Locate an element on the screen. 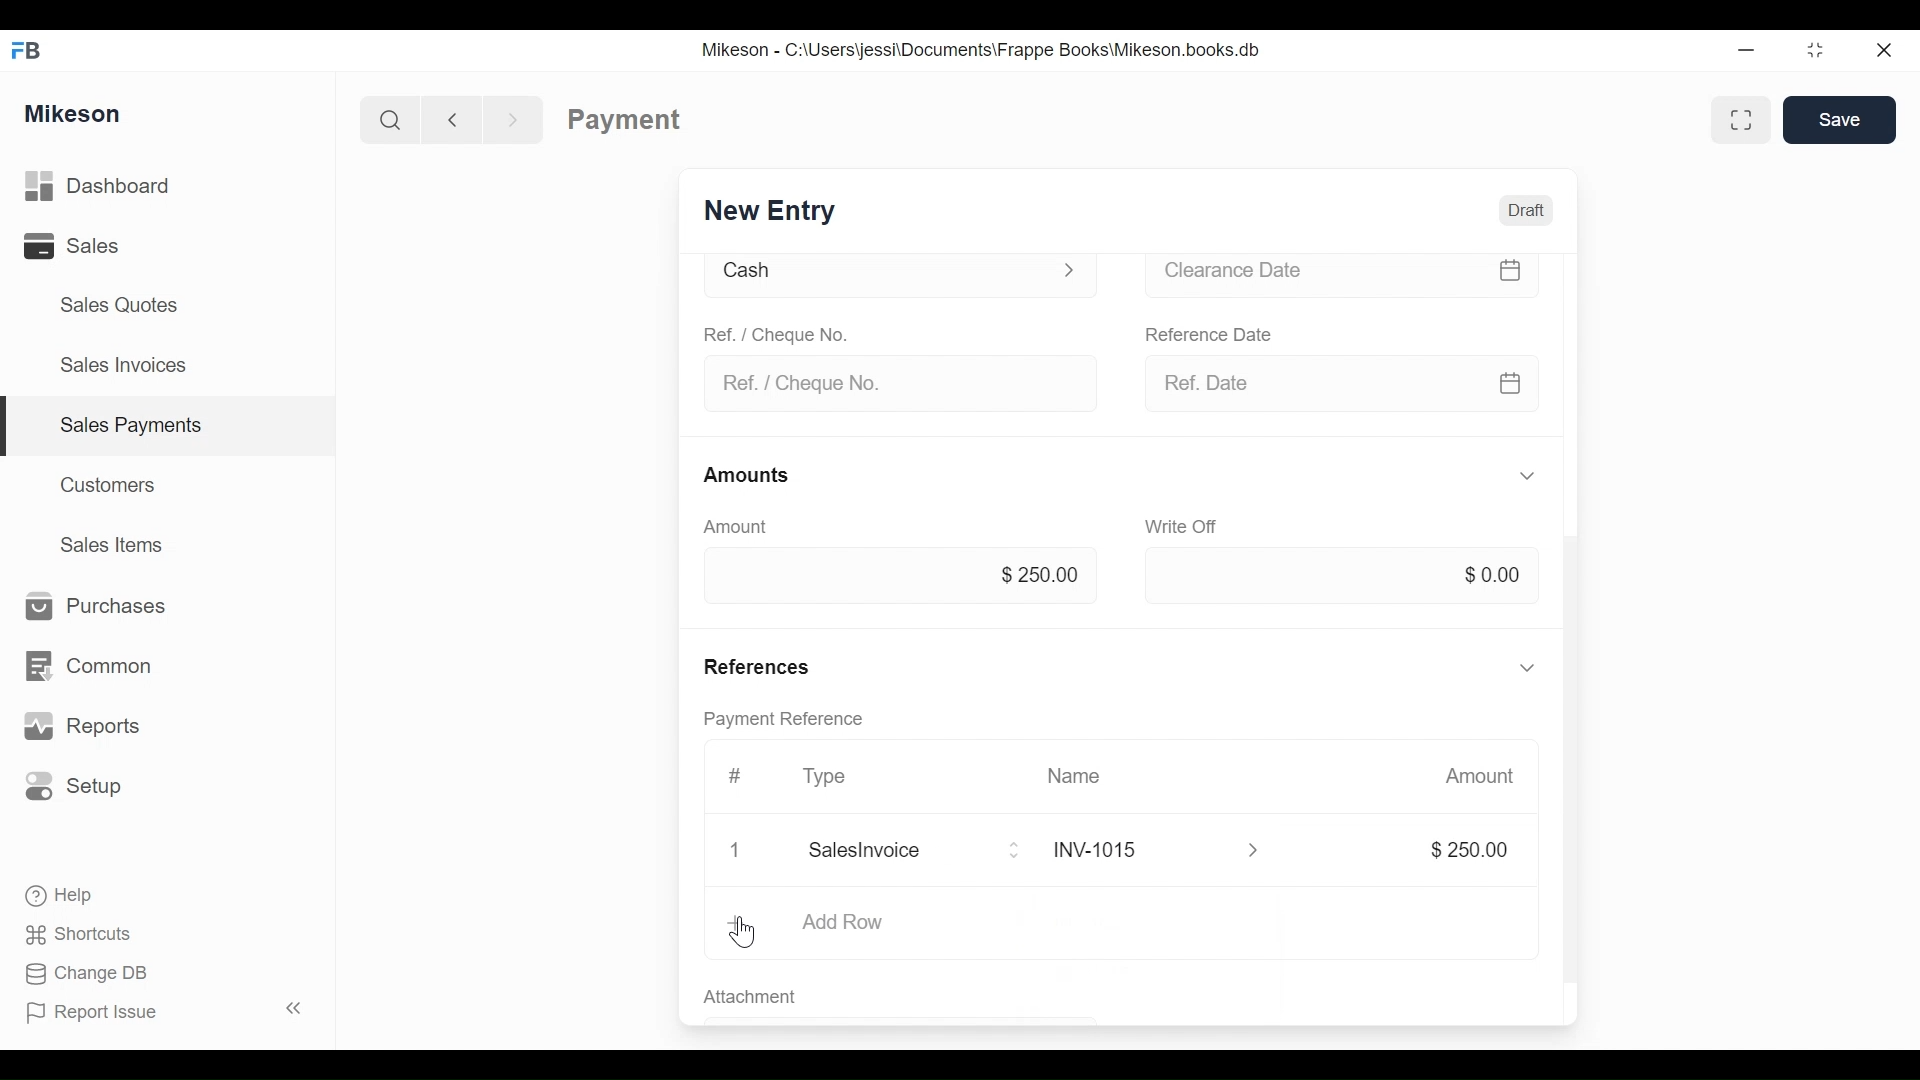 Image resolution: width=1920 pixels, height=1080 pixels. $250.00 is located at coordinates (1043, 578).